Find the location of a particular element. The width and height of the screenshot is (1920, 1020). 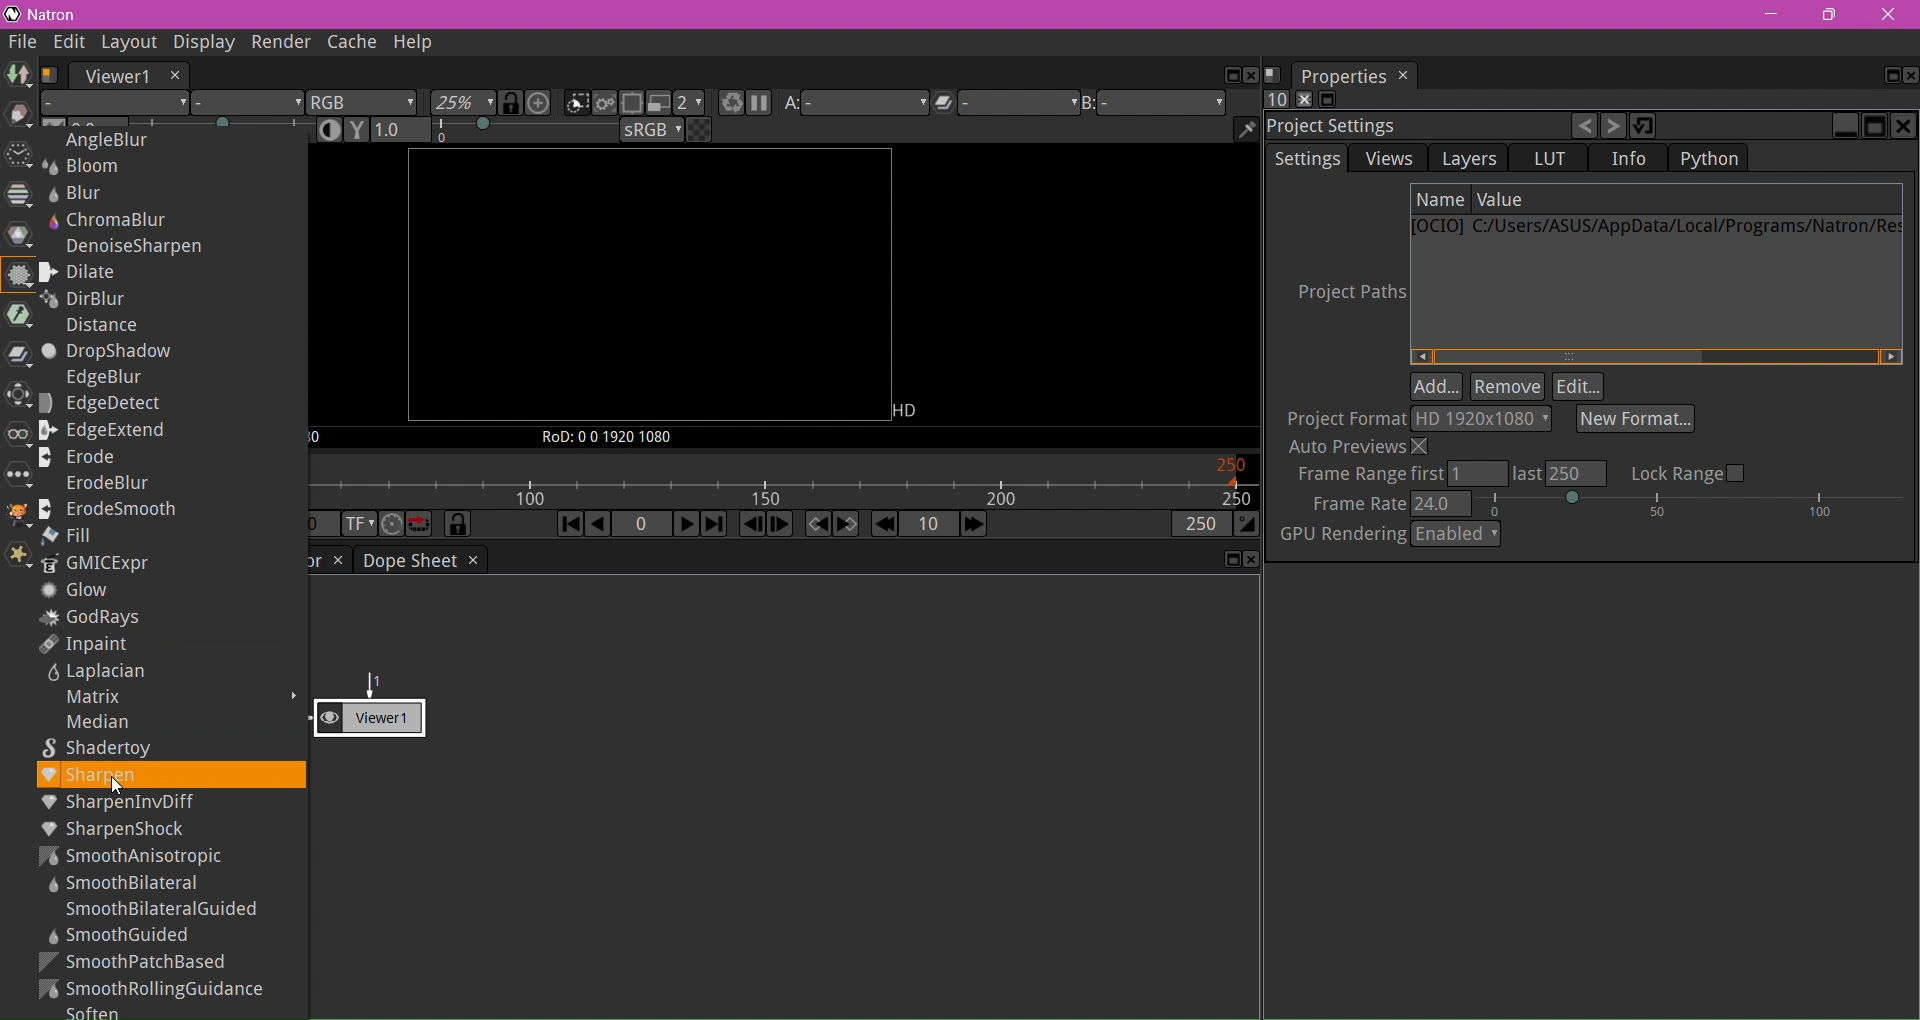

Close pane is located at coordinates (1251, 76).